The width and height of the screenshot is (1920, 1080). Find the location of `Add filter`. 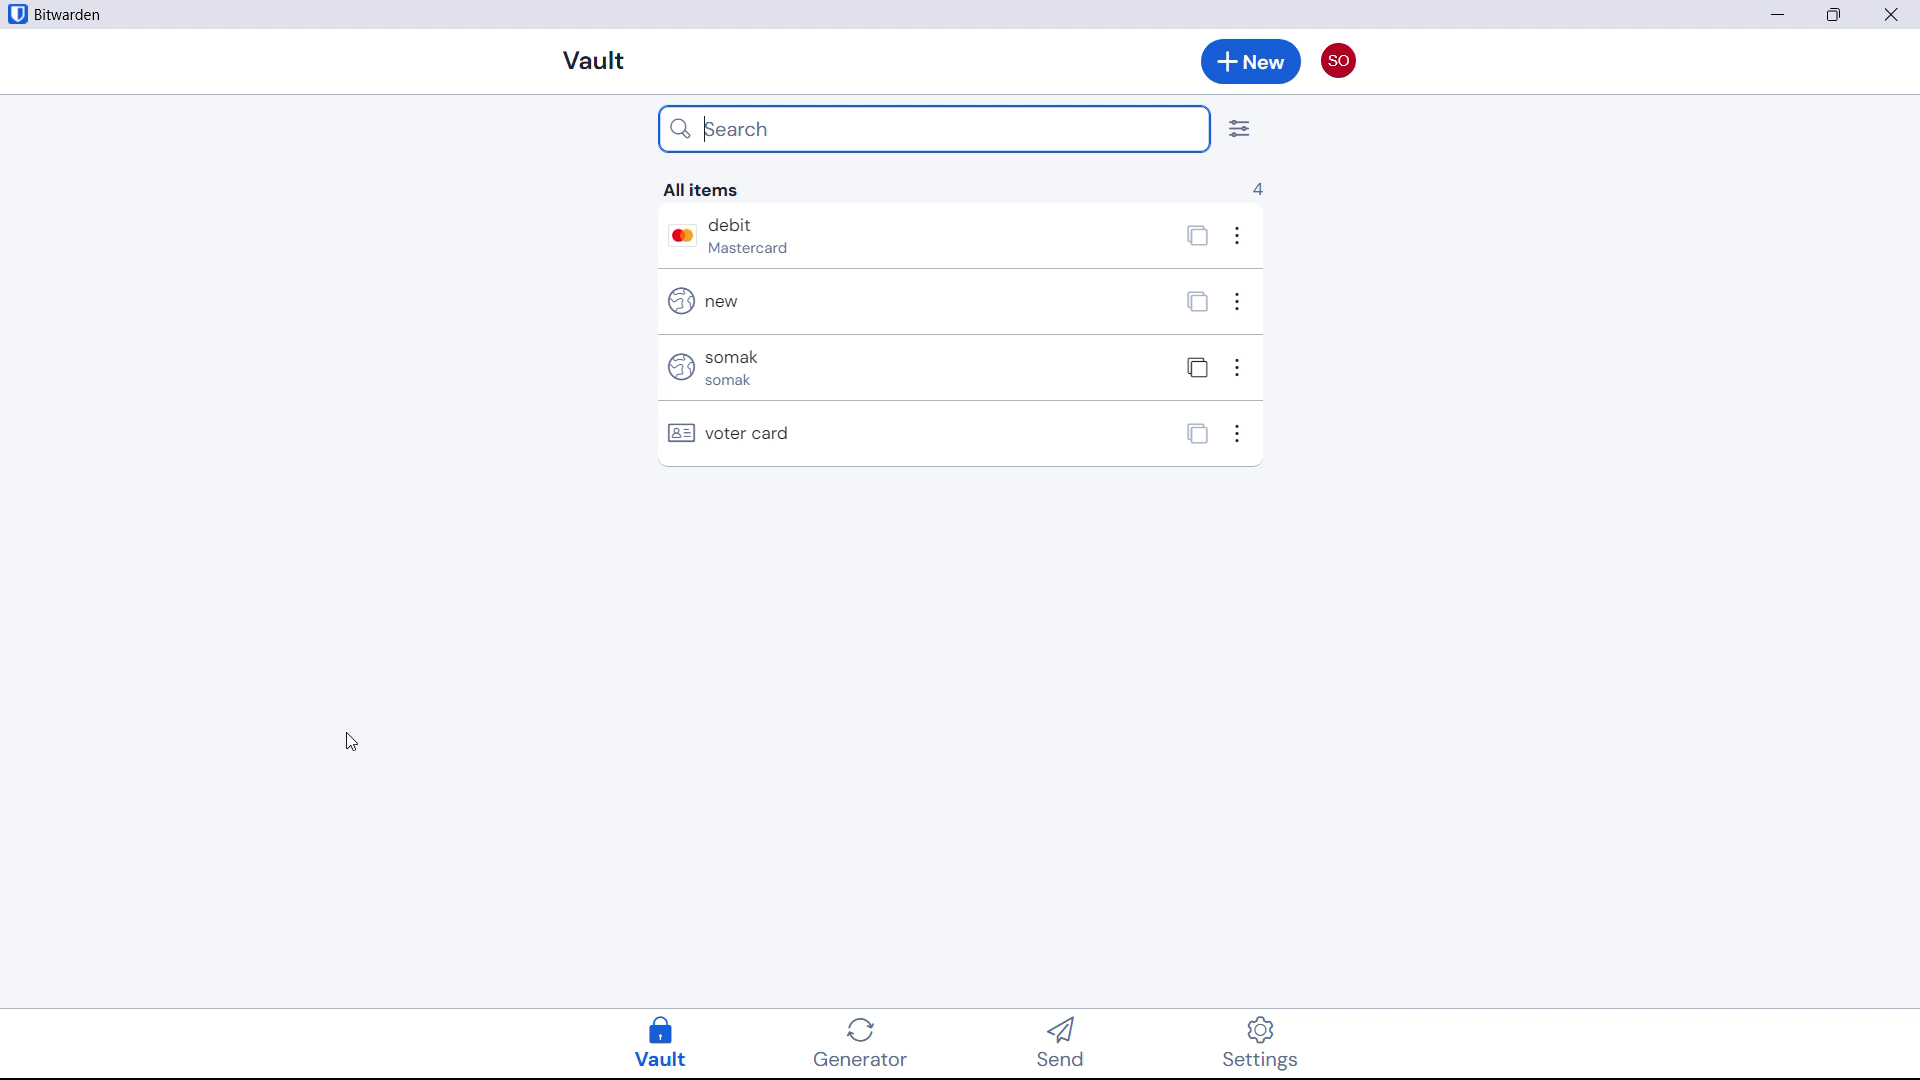

Add filter is located at coordinates (1239, 129).